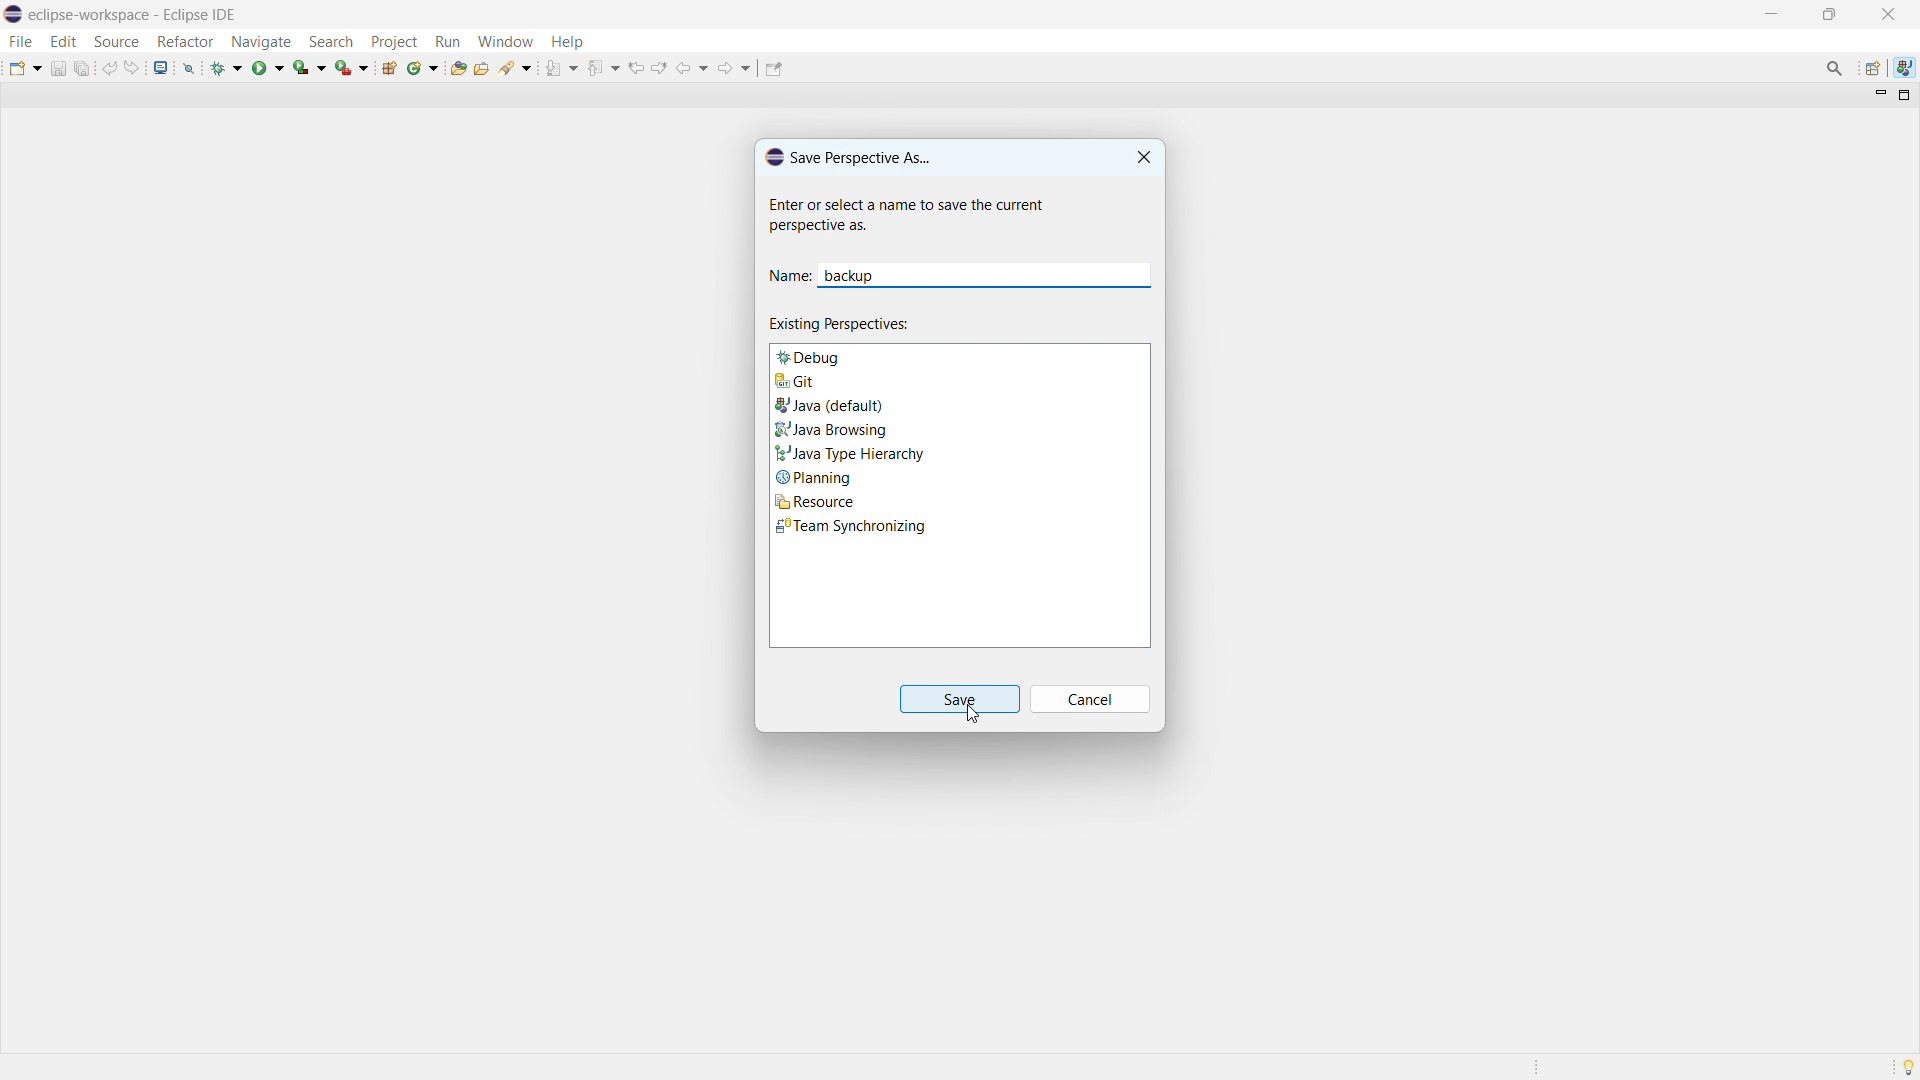  I want to click on cancel, so click(1090, 700).